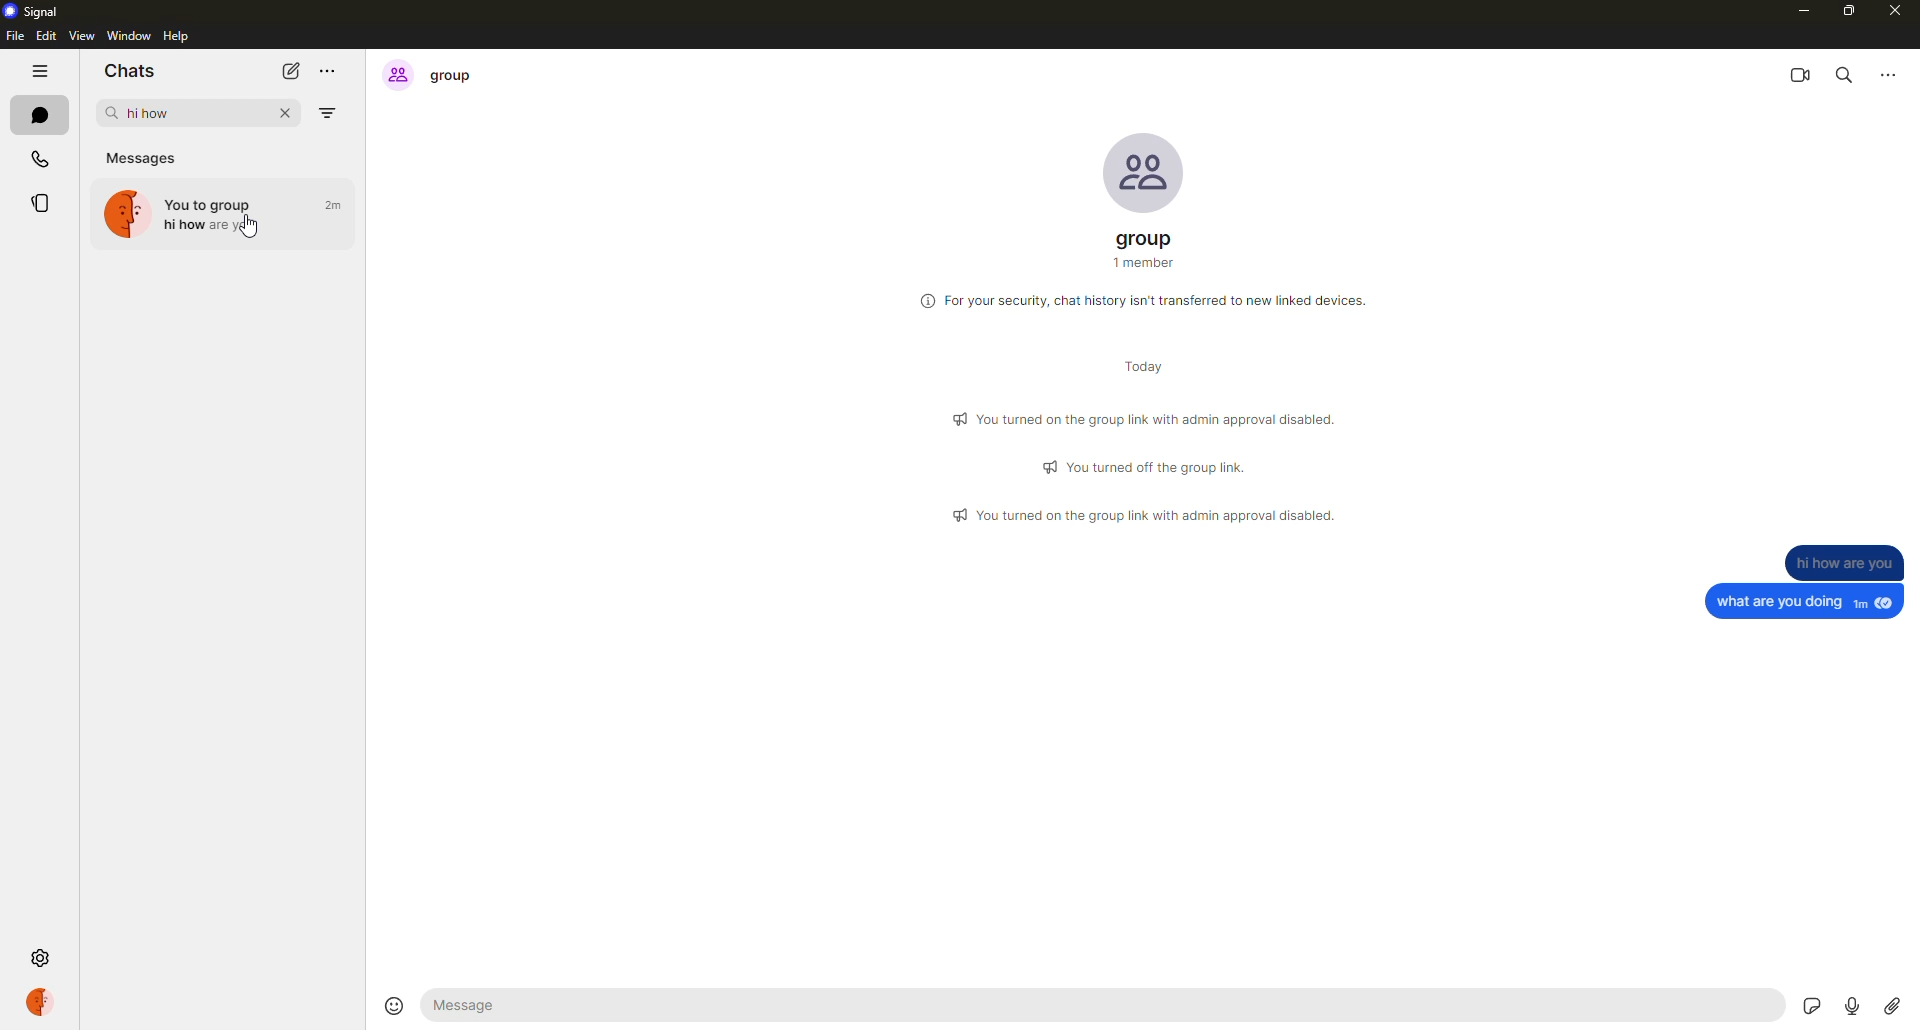  I want to click on record, so click(1852, 1003).